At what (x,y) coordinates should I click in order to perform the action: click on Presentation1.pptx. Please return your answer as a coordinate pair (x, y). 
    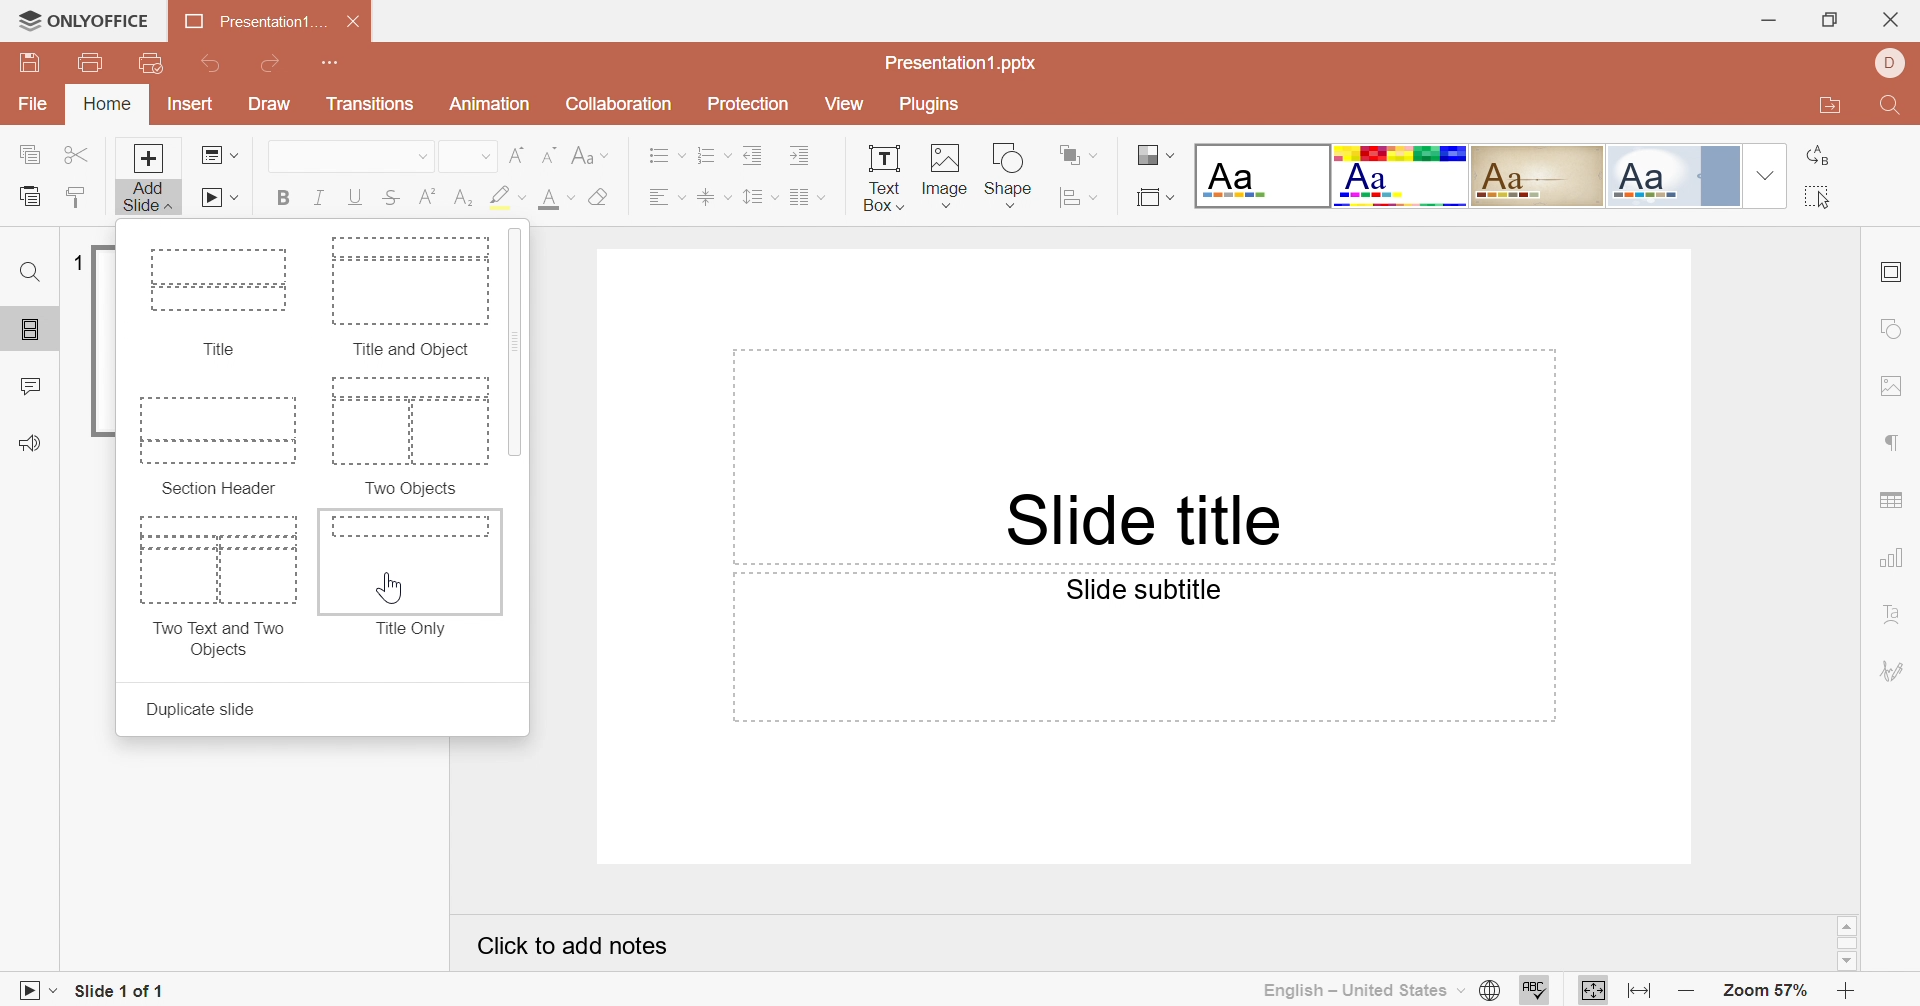
    Looking at the image, I should click on (963, 63).